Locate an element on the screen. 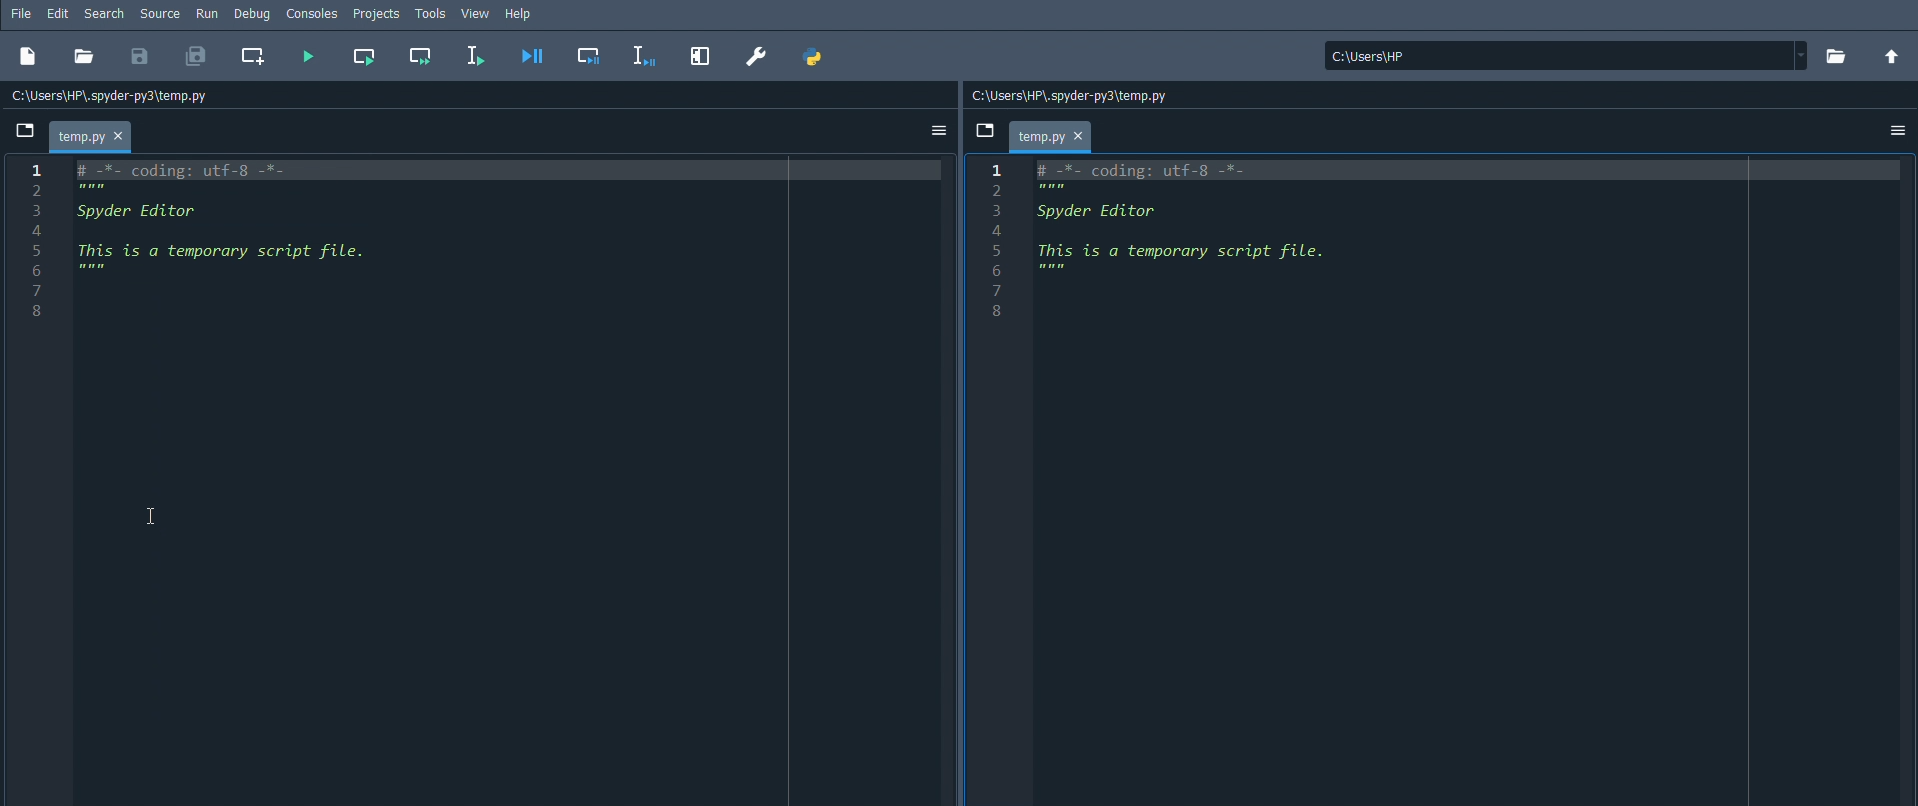 This screenshot has height=806, width=1918. close is located at coordinates (1082, 136).